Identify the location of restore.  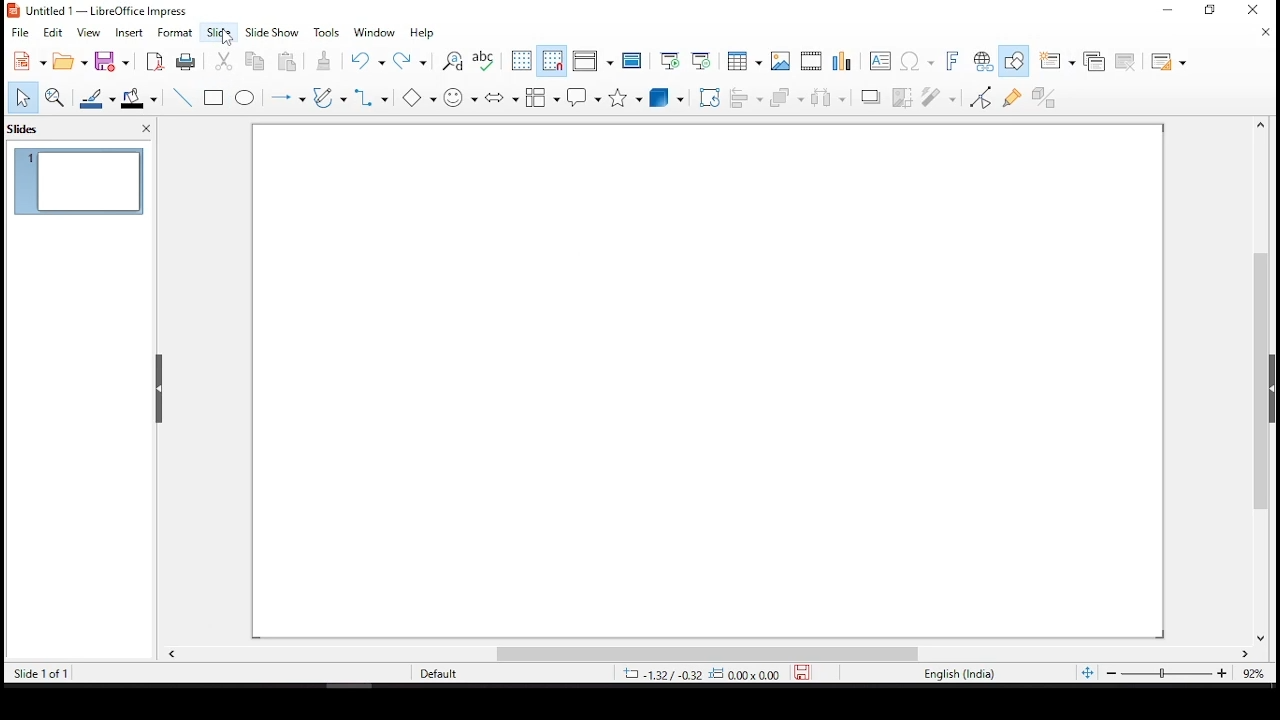
(1210, 11).